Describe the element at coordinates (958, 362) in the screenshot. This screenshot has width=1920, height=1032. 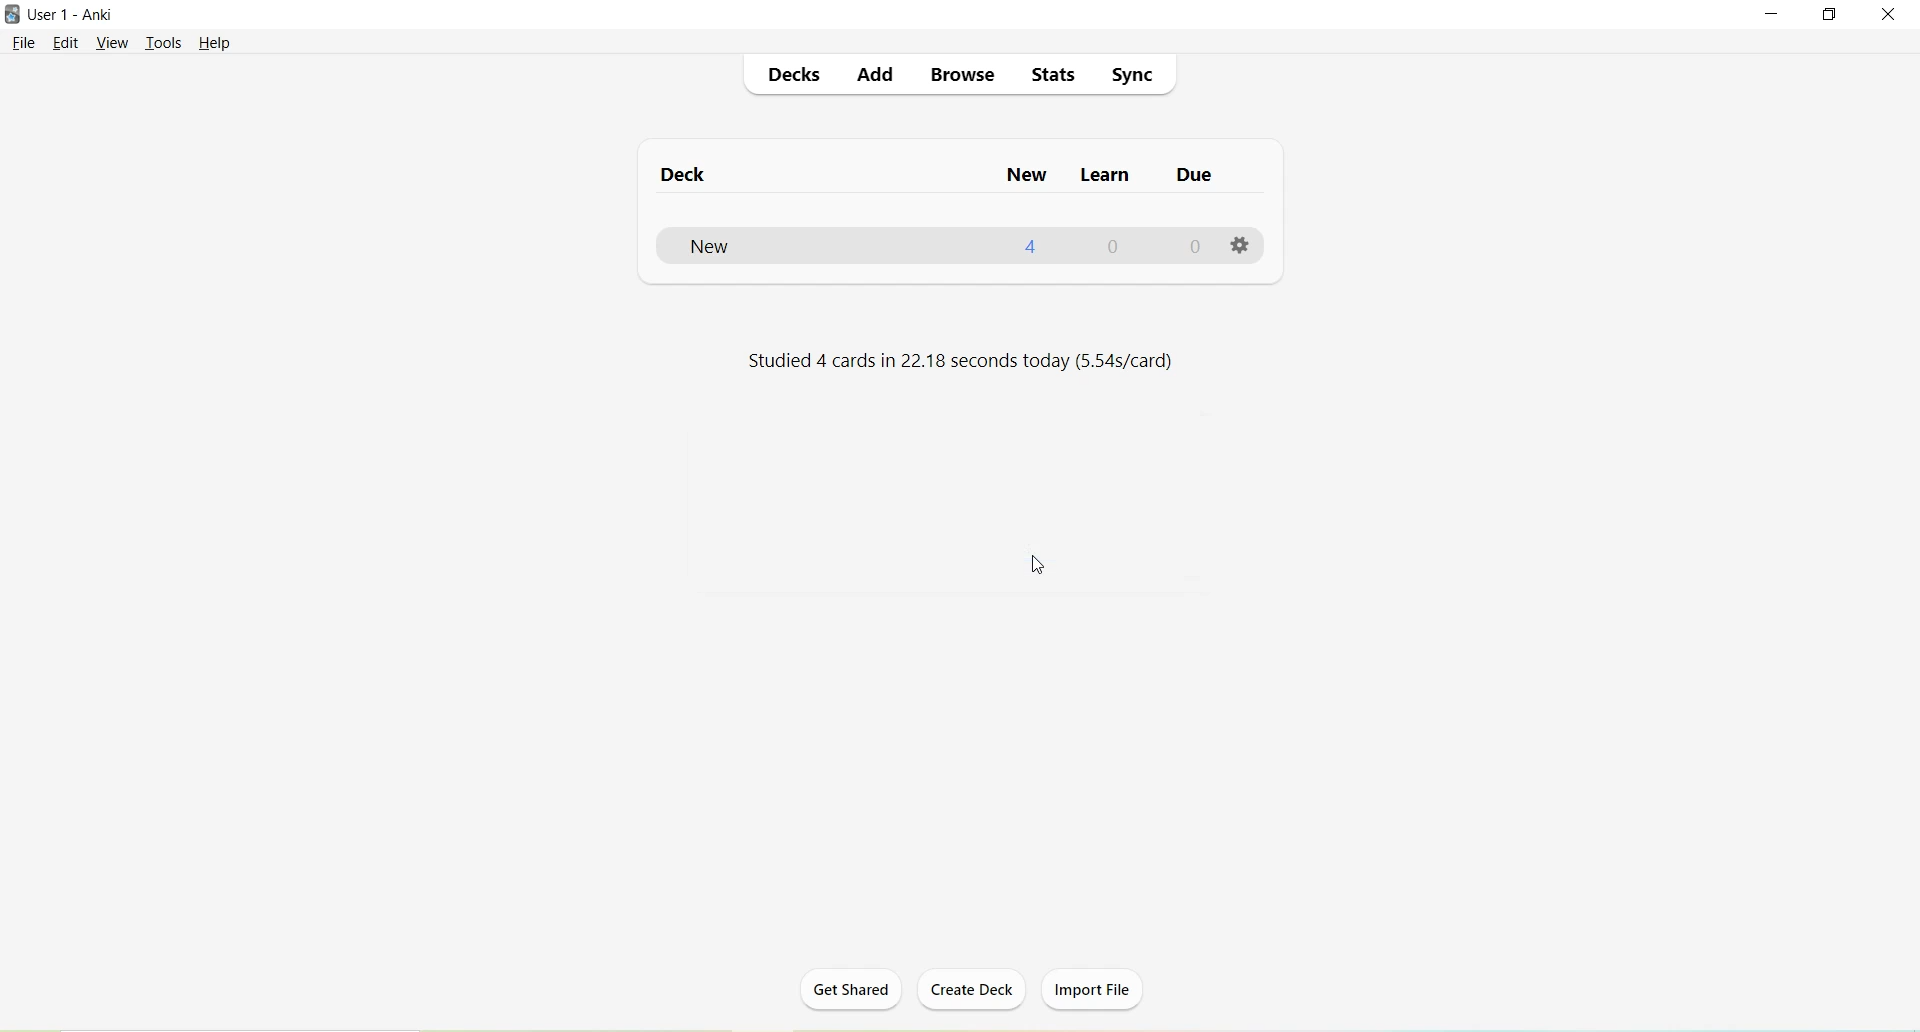
I see `Studied 4 cards in 22.18 seconds today (5.54s/card)` at that location.